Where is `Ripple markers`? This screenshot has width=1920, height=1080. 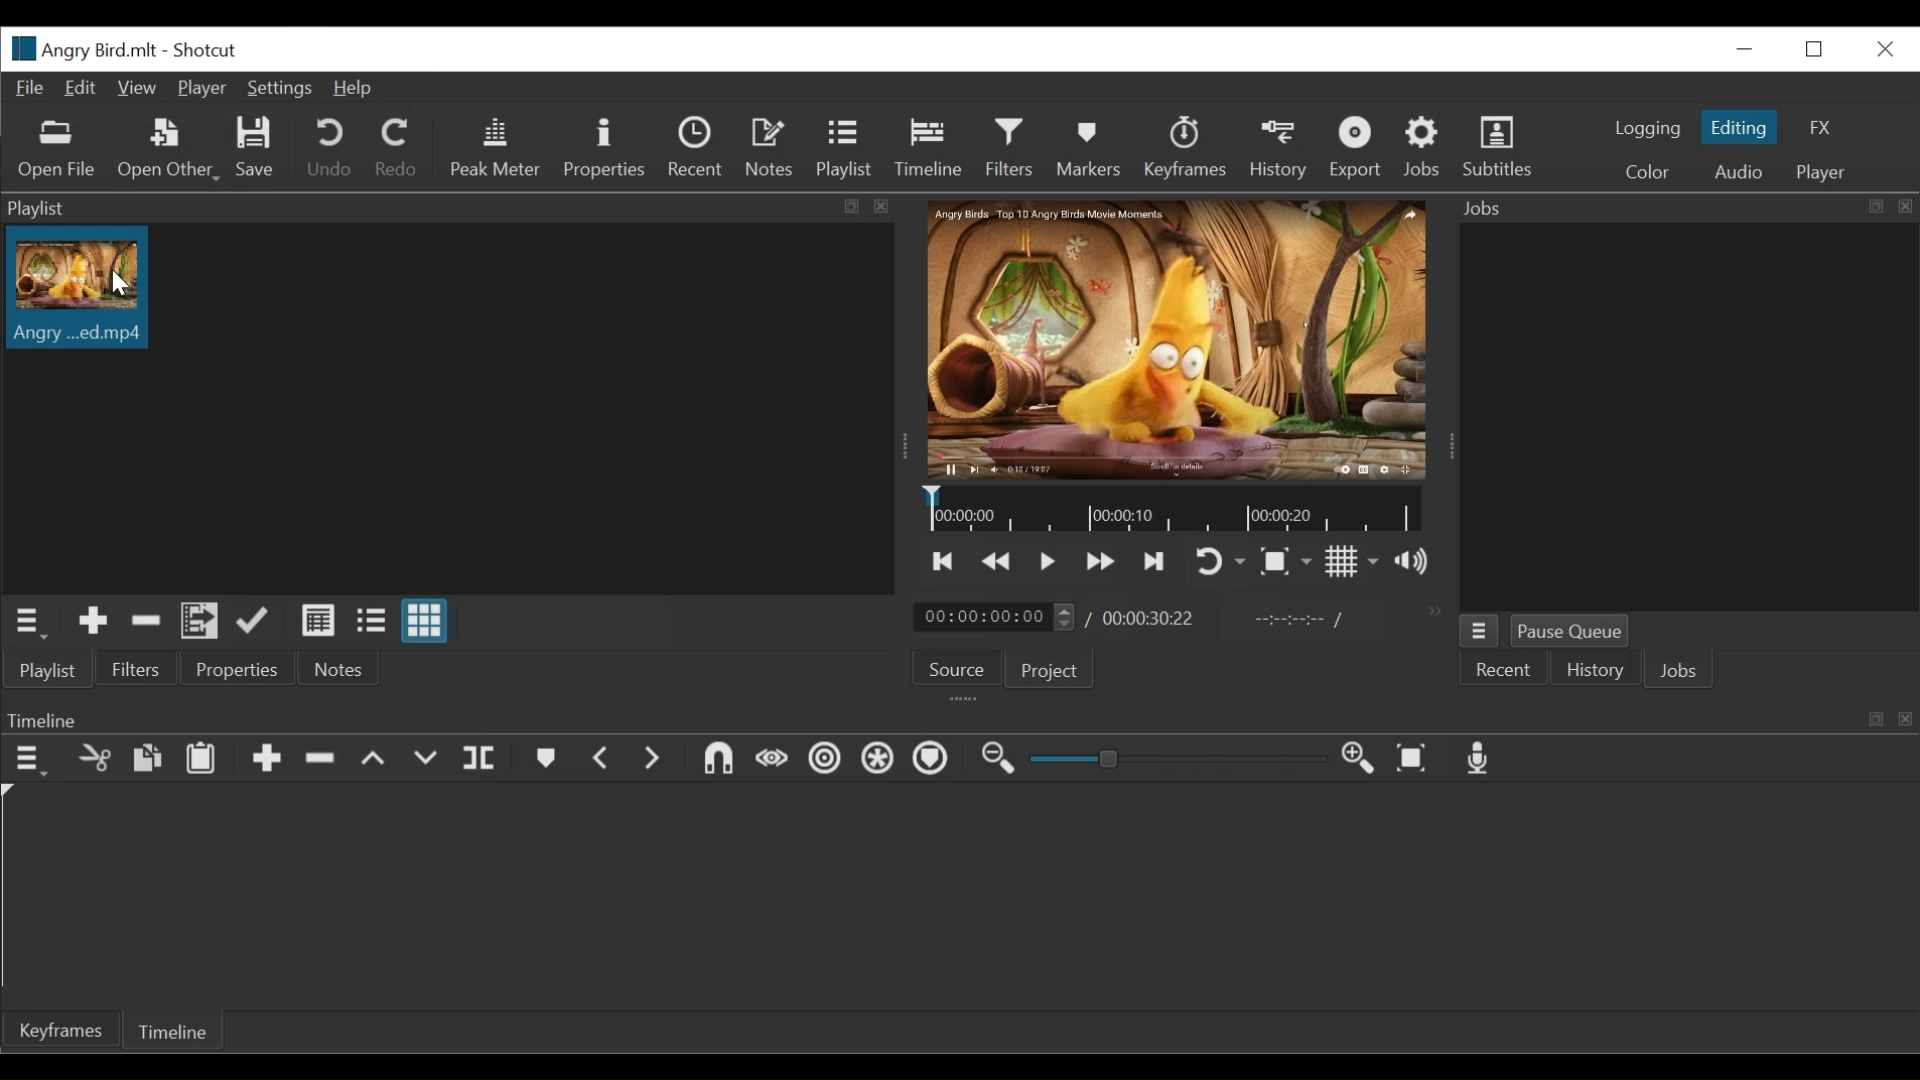 Ripple markers is located at coordinates (929, 760).